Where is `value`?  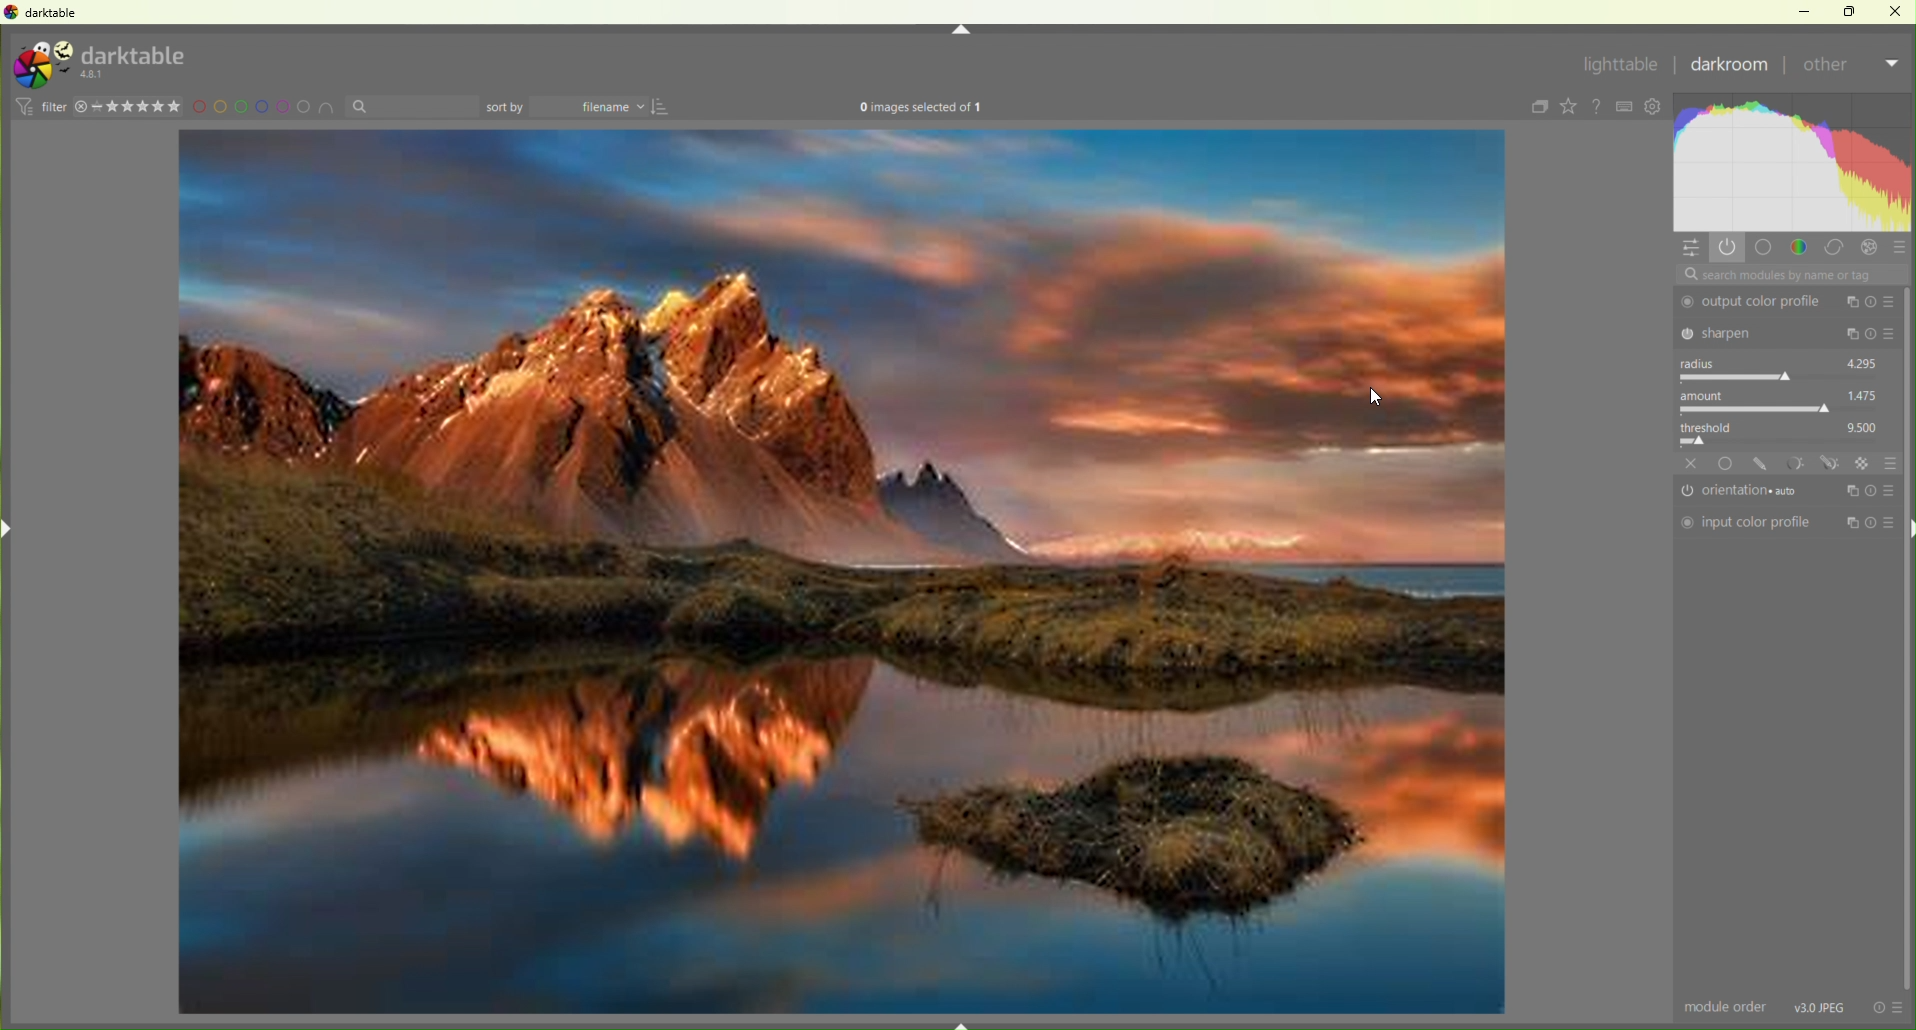
value is located at coordinates (1864, 425).